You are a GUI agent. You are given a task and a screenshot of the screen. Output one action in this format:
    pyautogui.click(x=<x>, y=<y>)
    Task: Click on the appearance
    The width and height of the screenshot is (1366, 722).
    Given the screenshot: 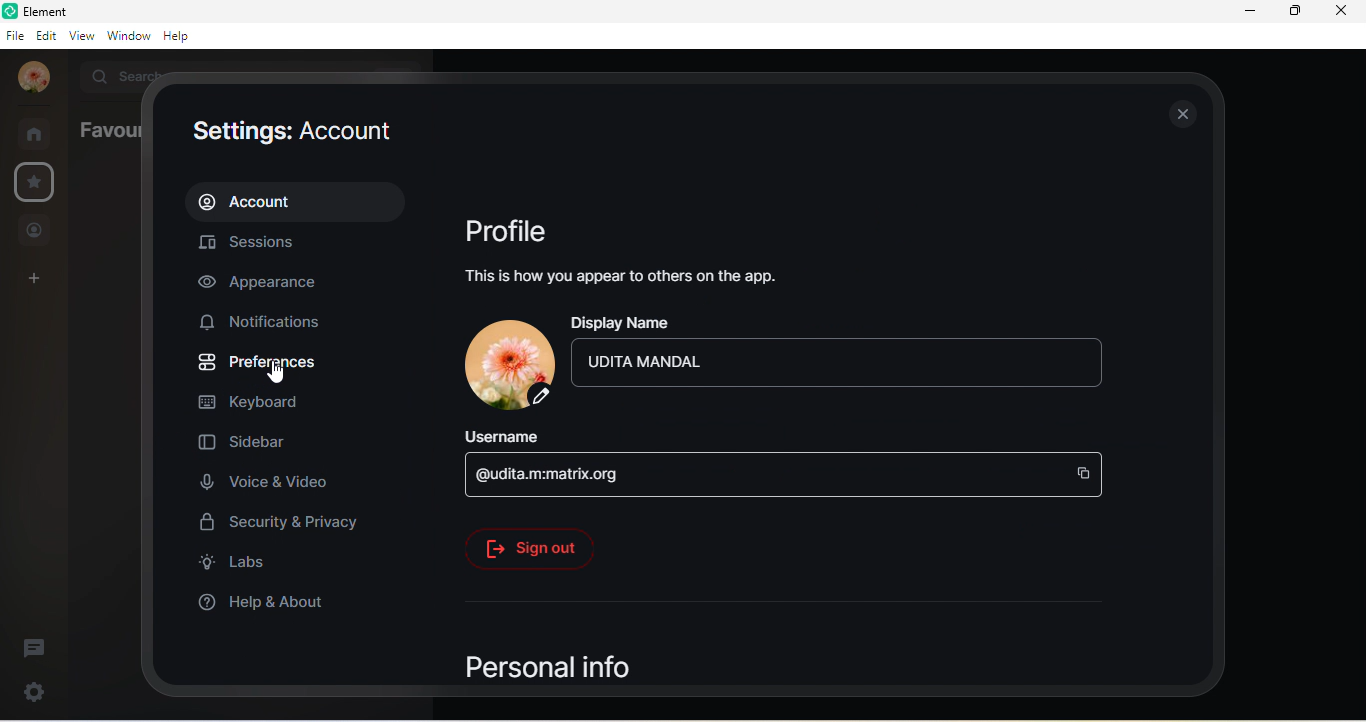 What is the action you would take?
    pyautogui.click(x=263, y=284)
    